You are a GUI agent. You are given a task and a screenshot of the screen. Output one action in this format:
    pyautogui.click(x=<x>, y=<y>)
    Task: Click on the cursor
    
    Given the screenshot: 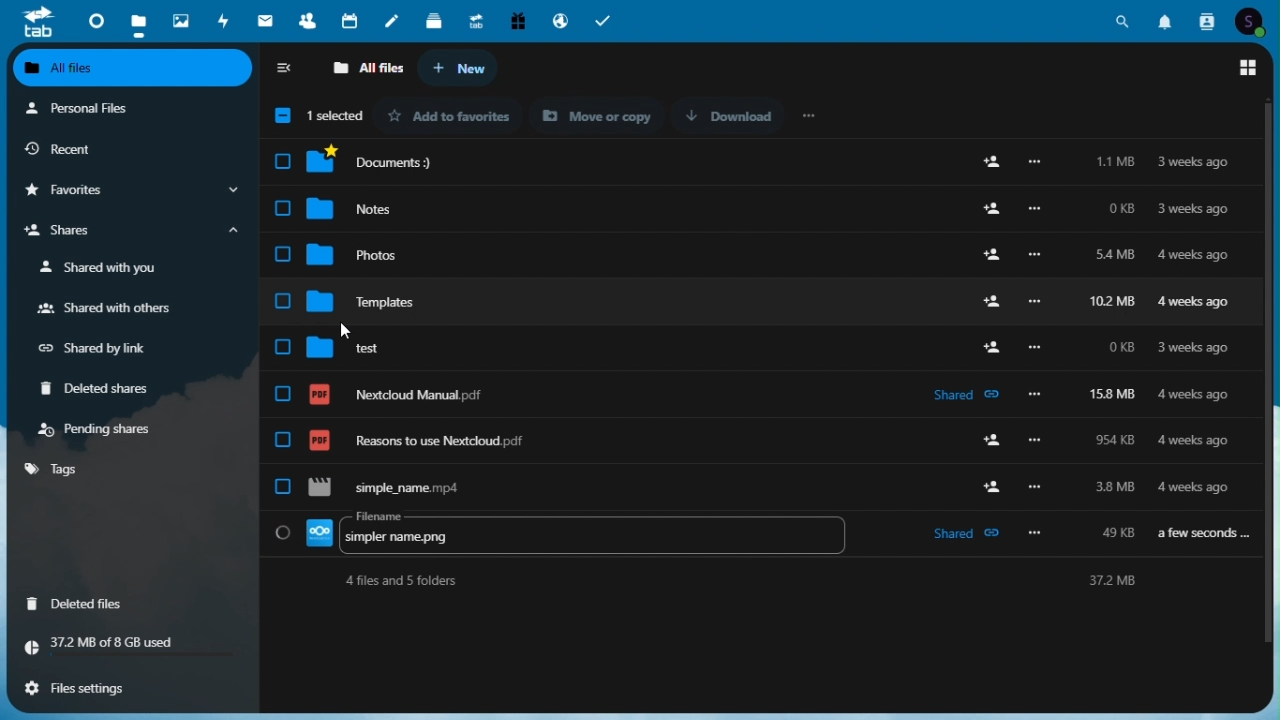 What is the action you would take?
    pyautogui.click(x=354, y=334)
    